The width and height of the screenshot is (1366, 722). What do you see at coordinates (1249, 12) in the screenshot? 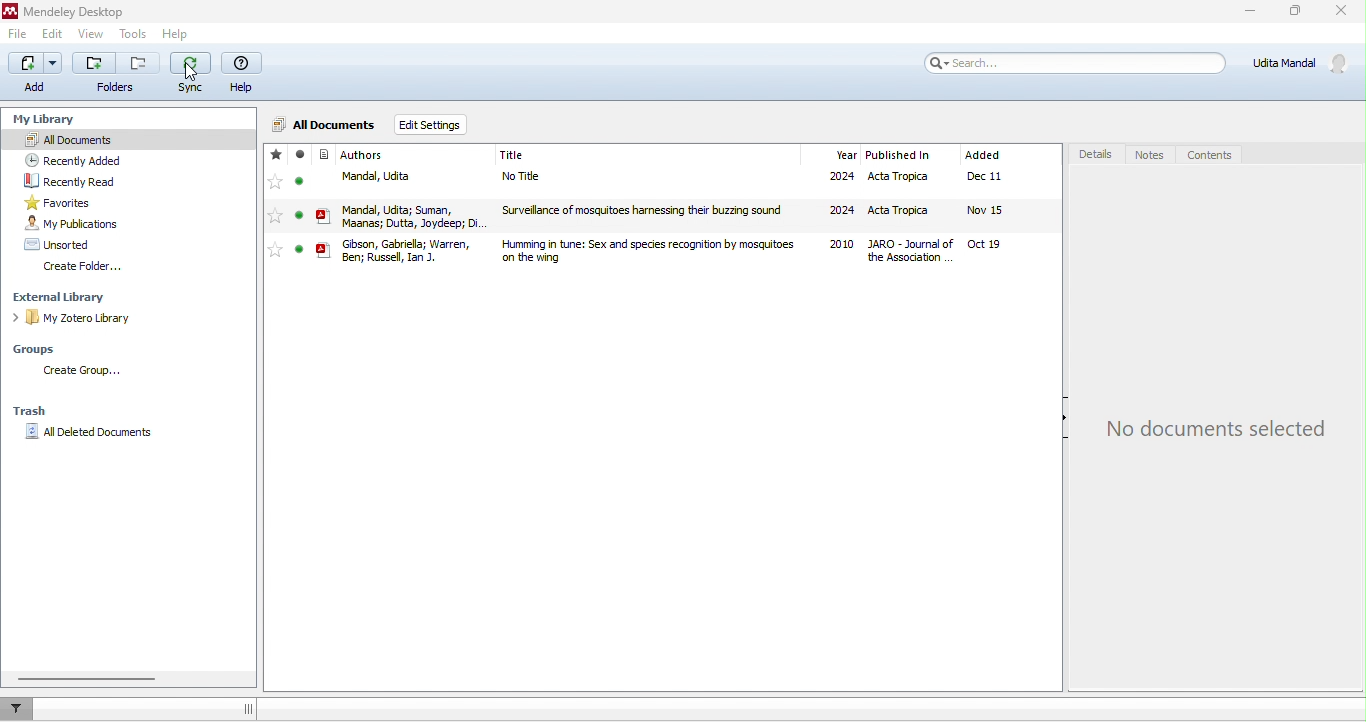
I see `minimize` at bounding box center [1249, 12].